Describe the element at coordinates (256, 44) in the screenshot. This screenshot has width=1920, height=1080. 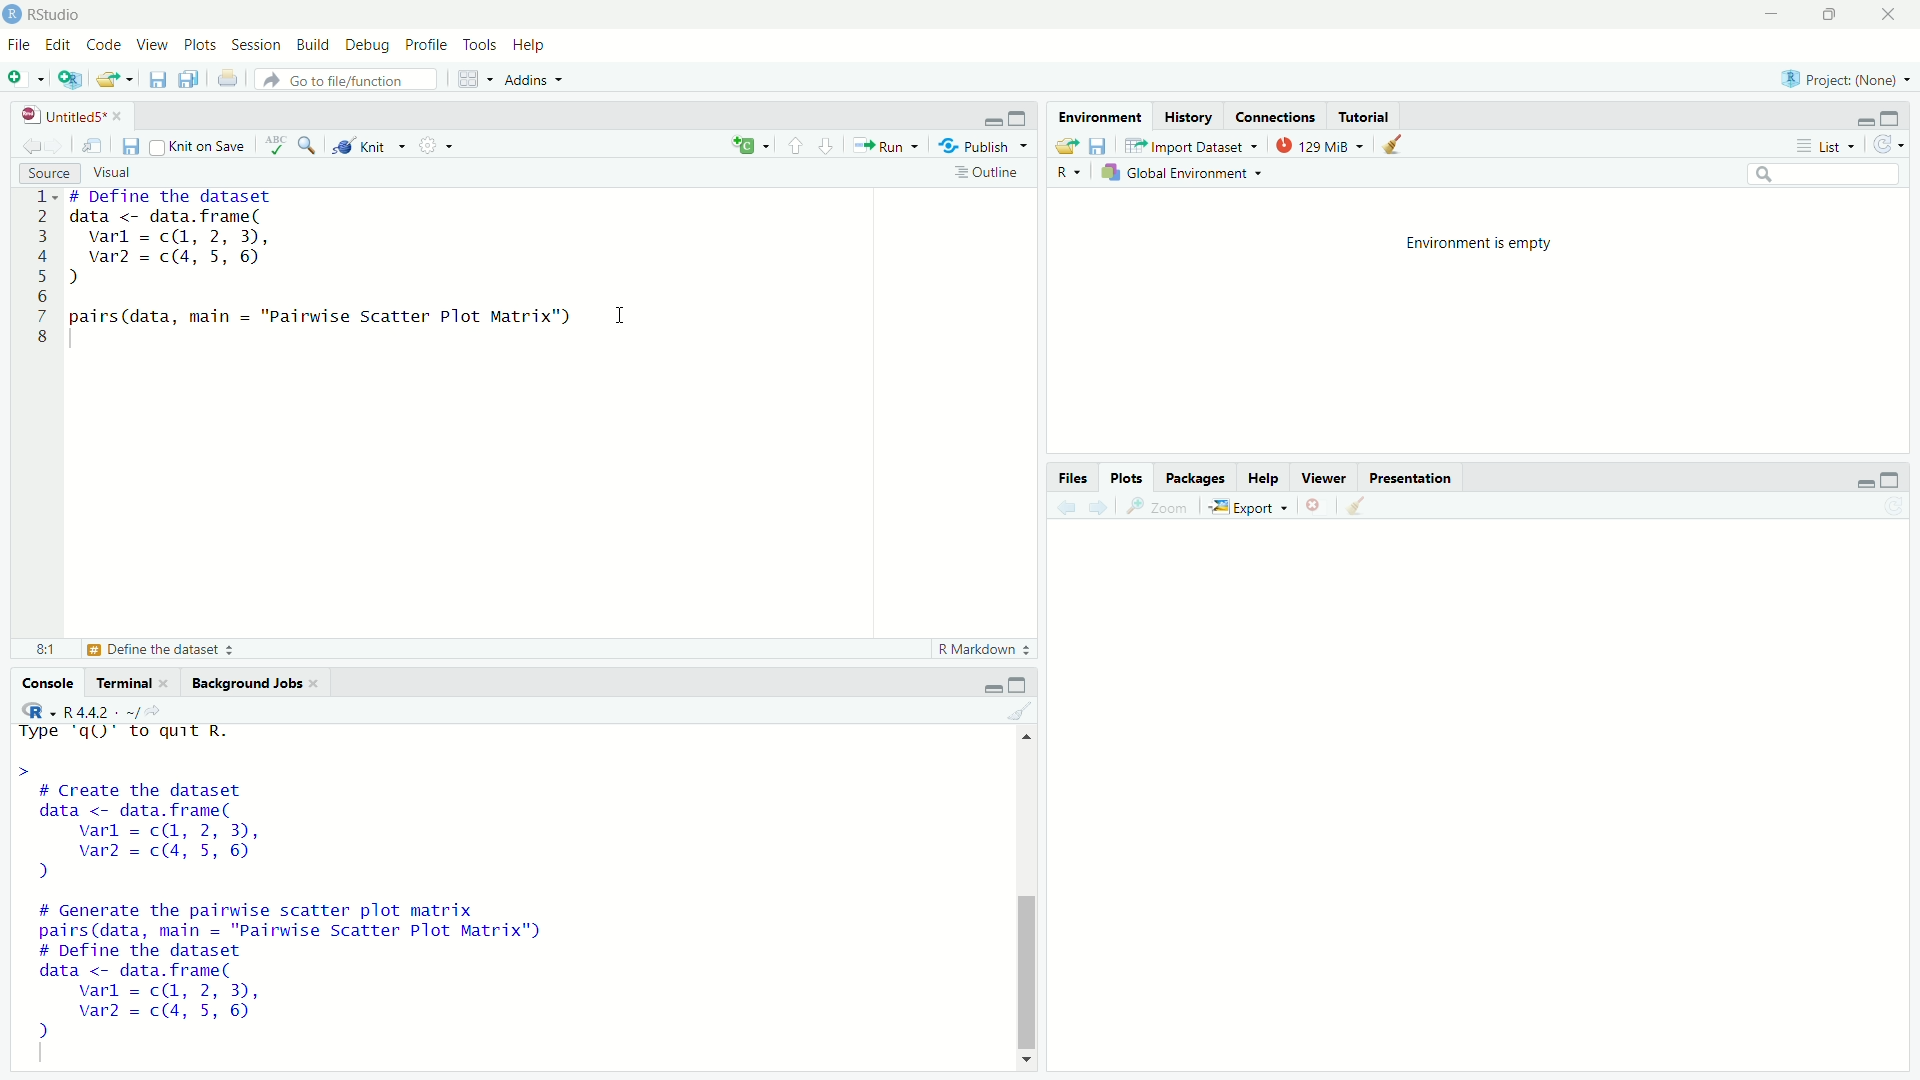
I see `Session` at that location.